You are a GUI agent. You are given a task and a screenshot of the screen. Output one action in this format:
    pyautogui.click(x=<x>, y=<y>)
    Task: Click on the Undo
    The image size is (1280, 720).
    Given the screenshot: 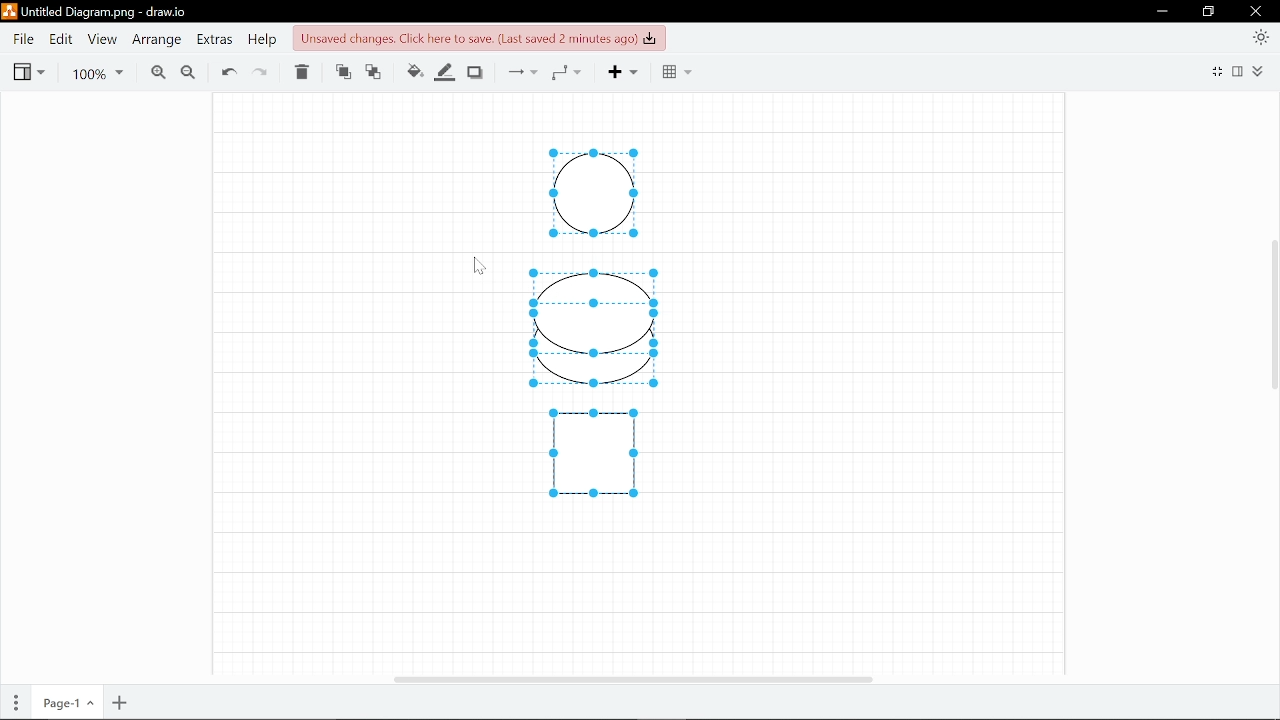 What is the action you would take?
    pyautogui.click(x=228, y=71)
    